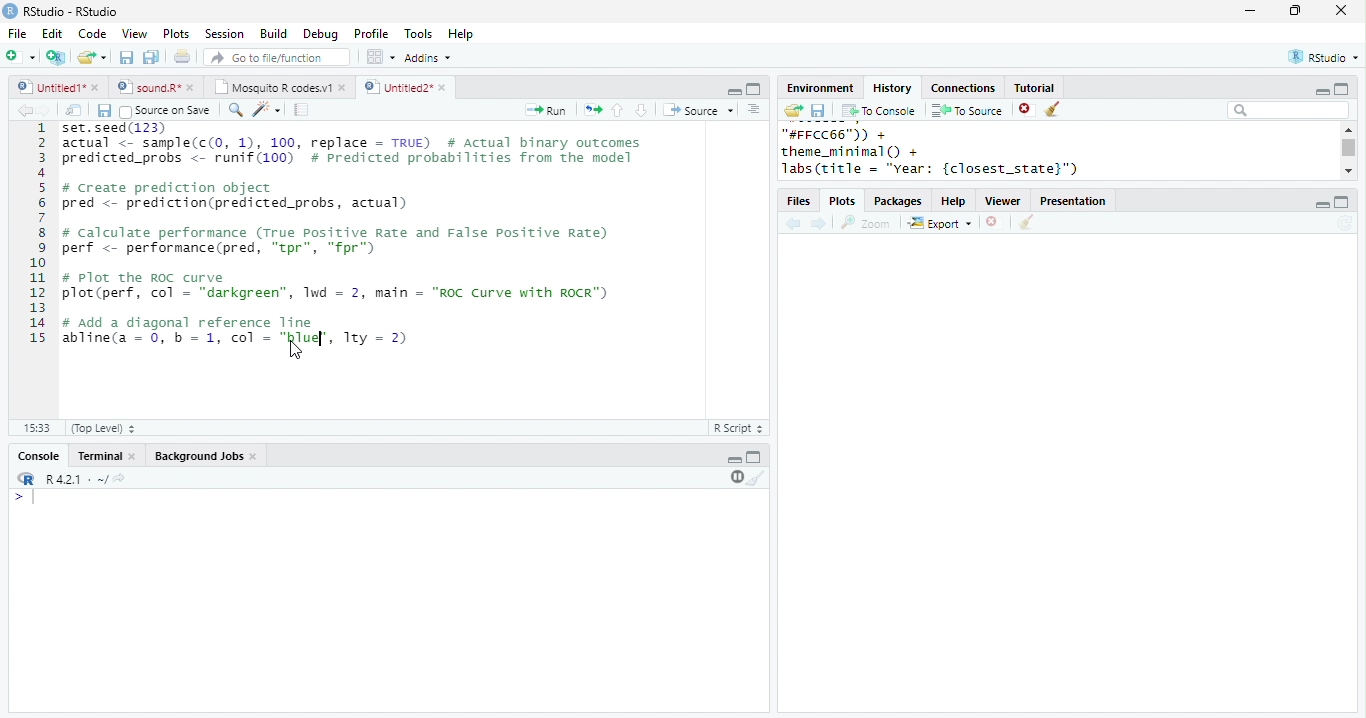 The image size is (1366, 718). I want to click on Build, so click(273, 34).